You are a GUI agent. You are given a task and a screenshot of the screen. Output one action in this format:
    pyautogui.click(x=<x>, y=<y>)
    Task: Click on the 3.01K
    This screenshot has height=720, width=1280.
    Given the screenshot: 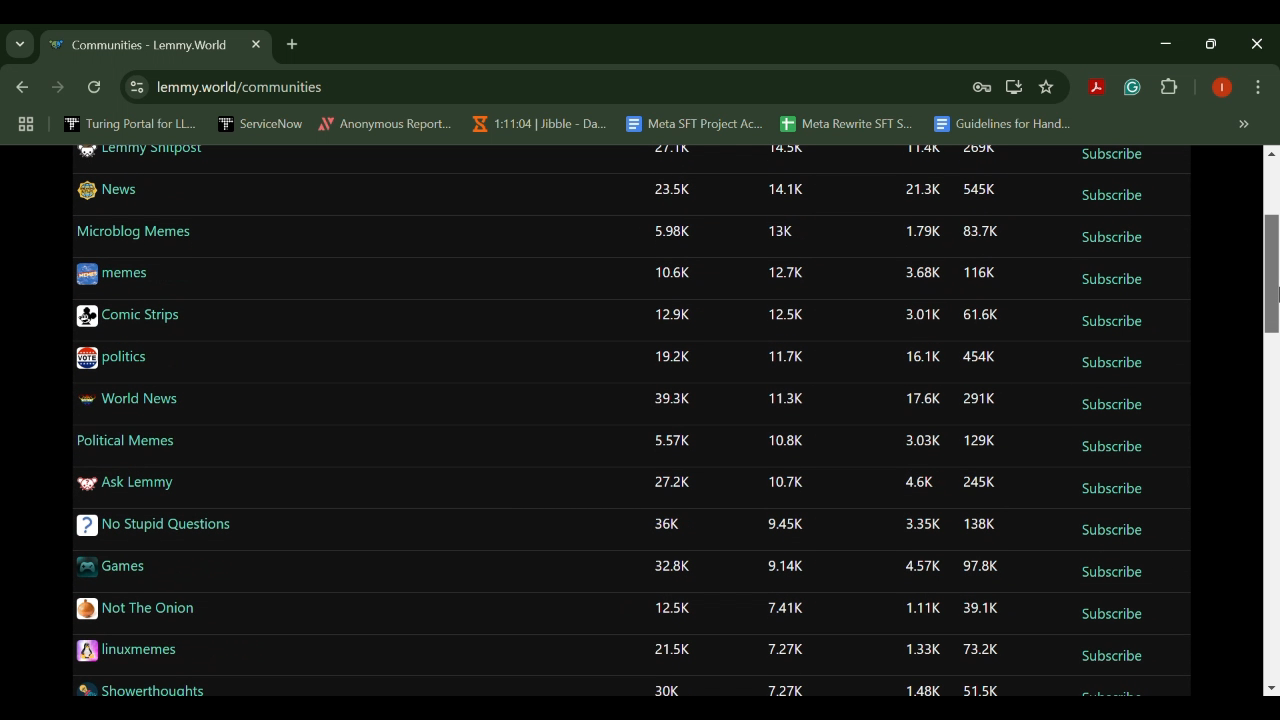 What is the action you would take?
    pyautogui.click(x=918, y=316)
    